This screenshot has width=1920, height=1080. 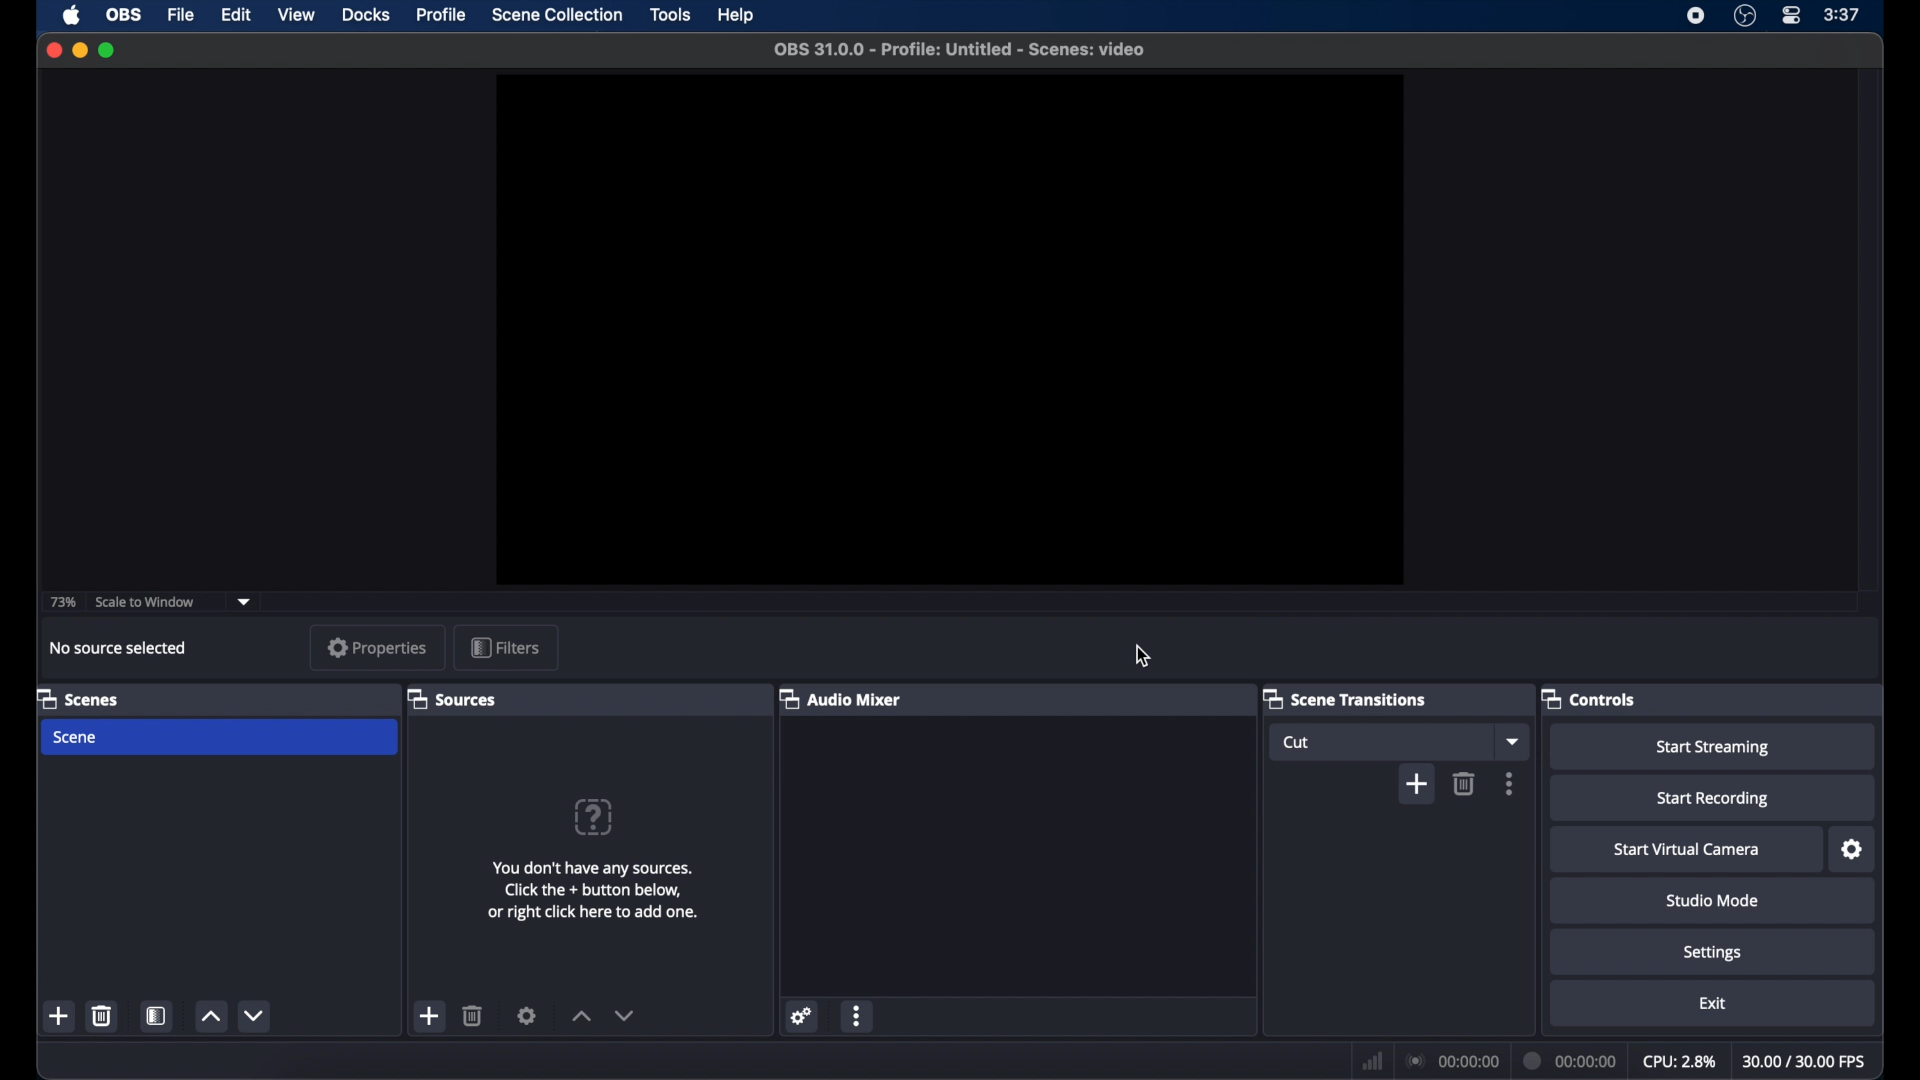 I want to click on delete, so click(x=474, y=1015).